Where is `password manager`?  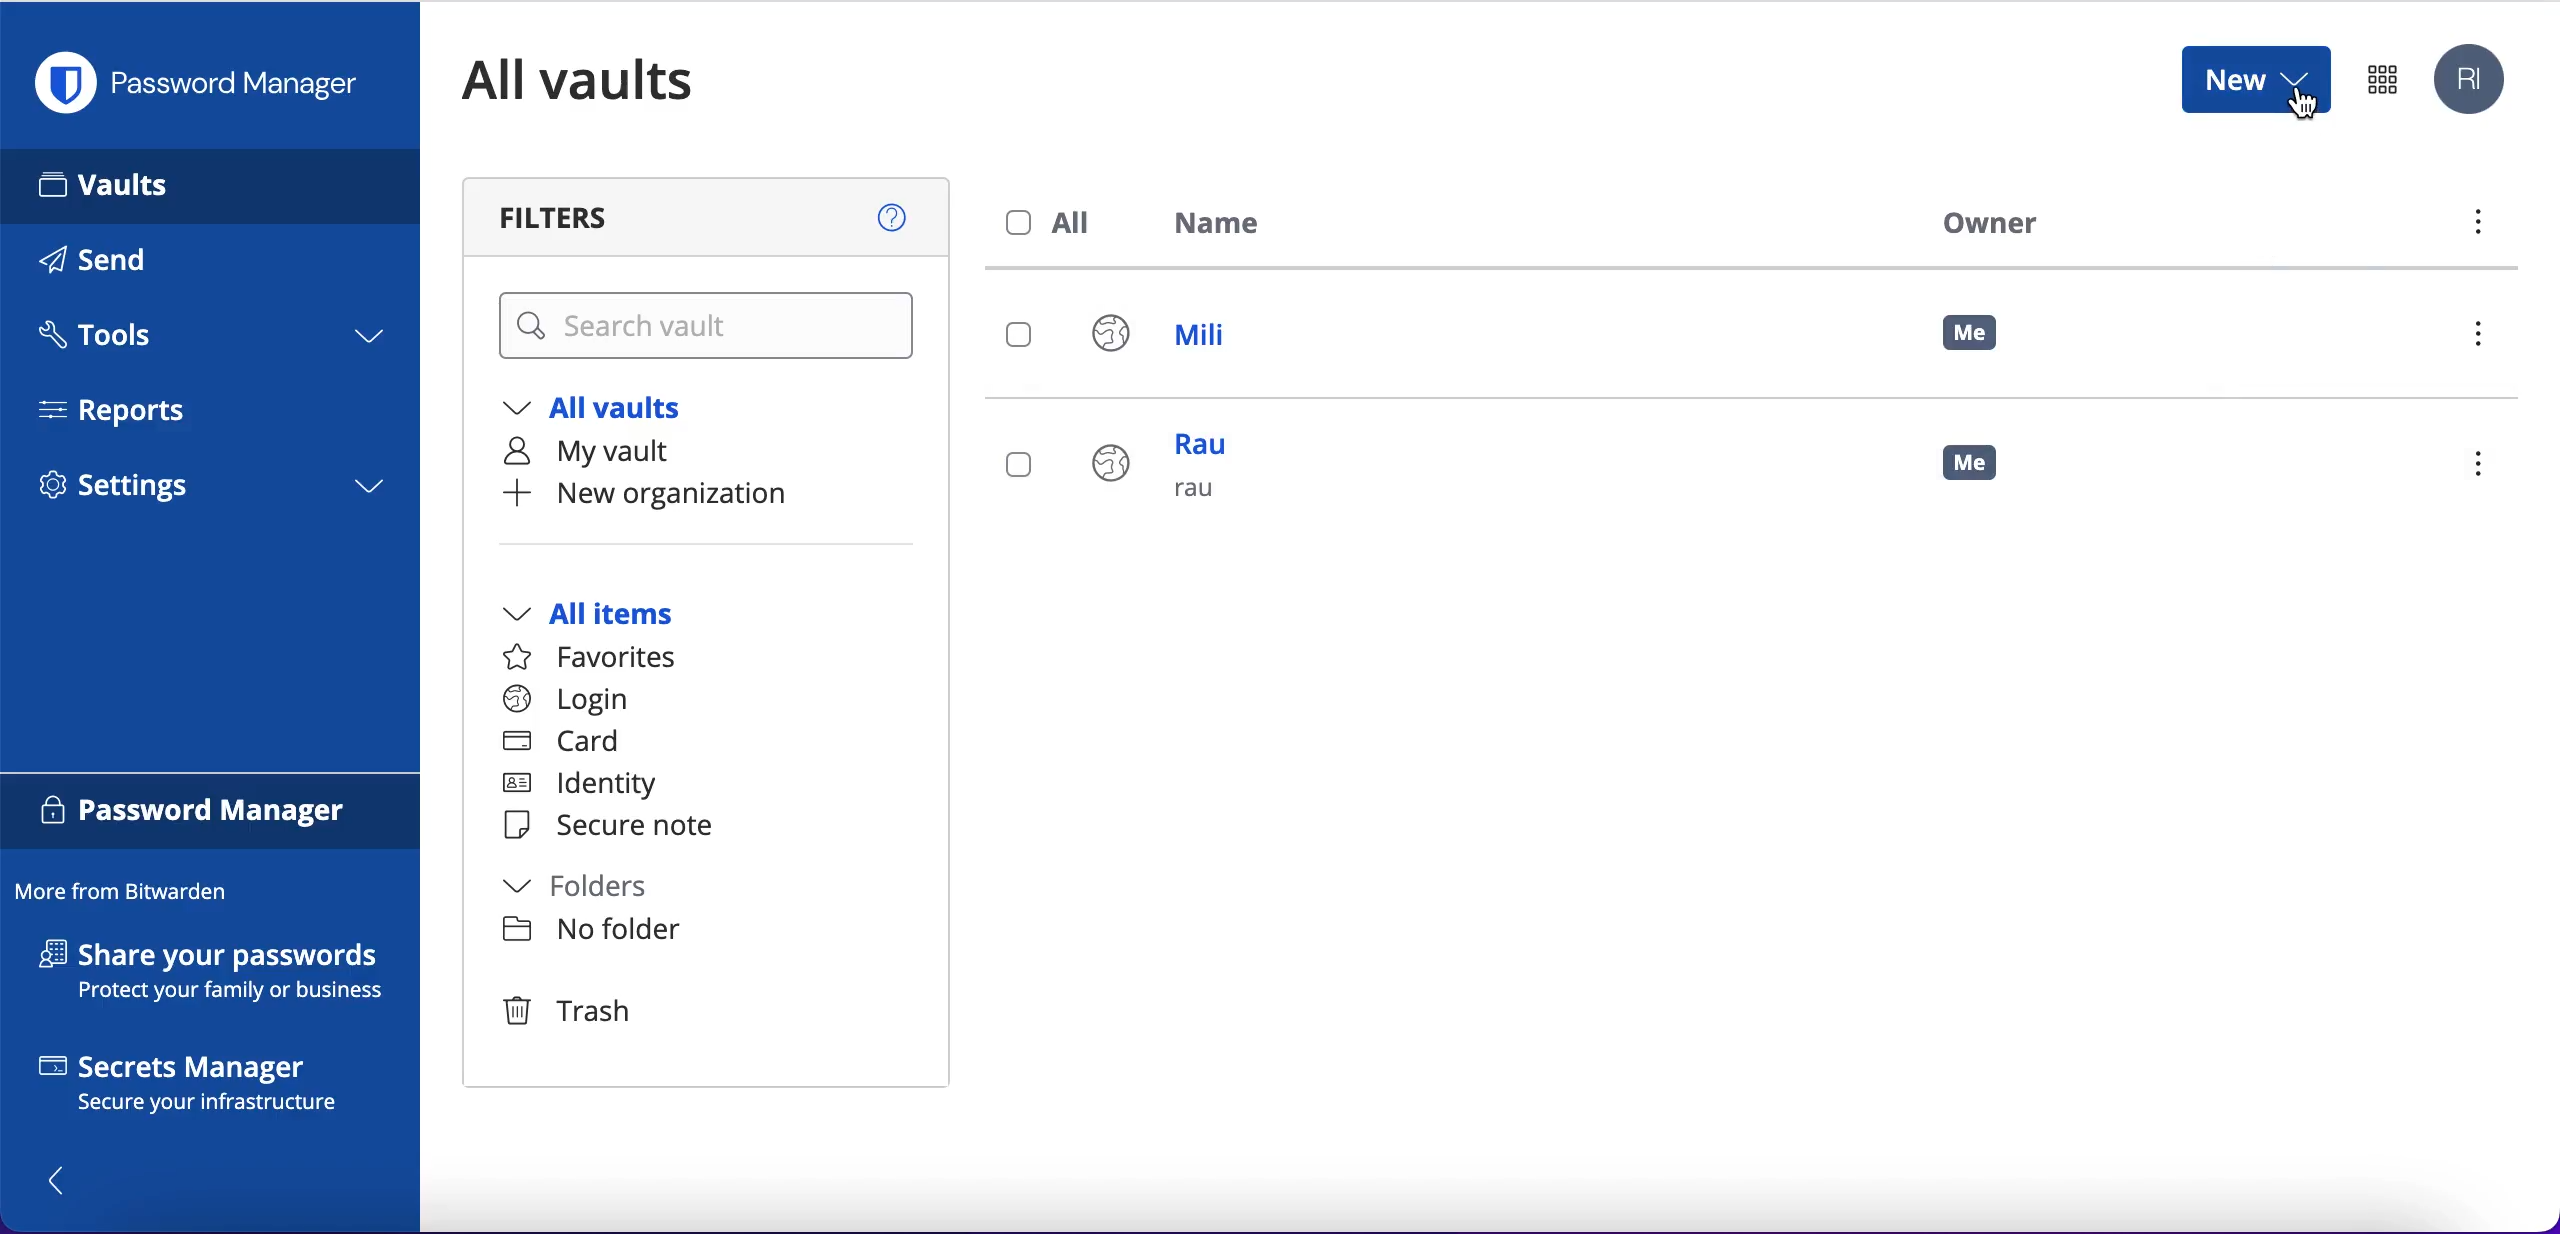 password manager is located at coordinates (2382, 78).